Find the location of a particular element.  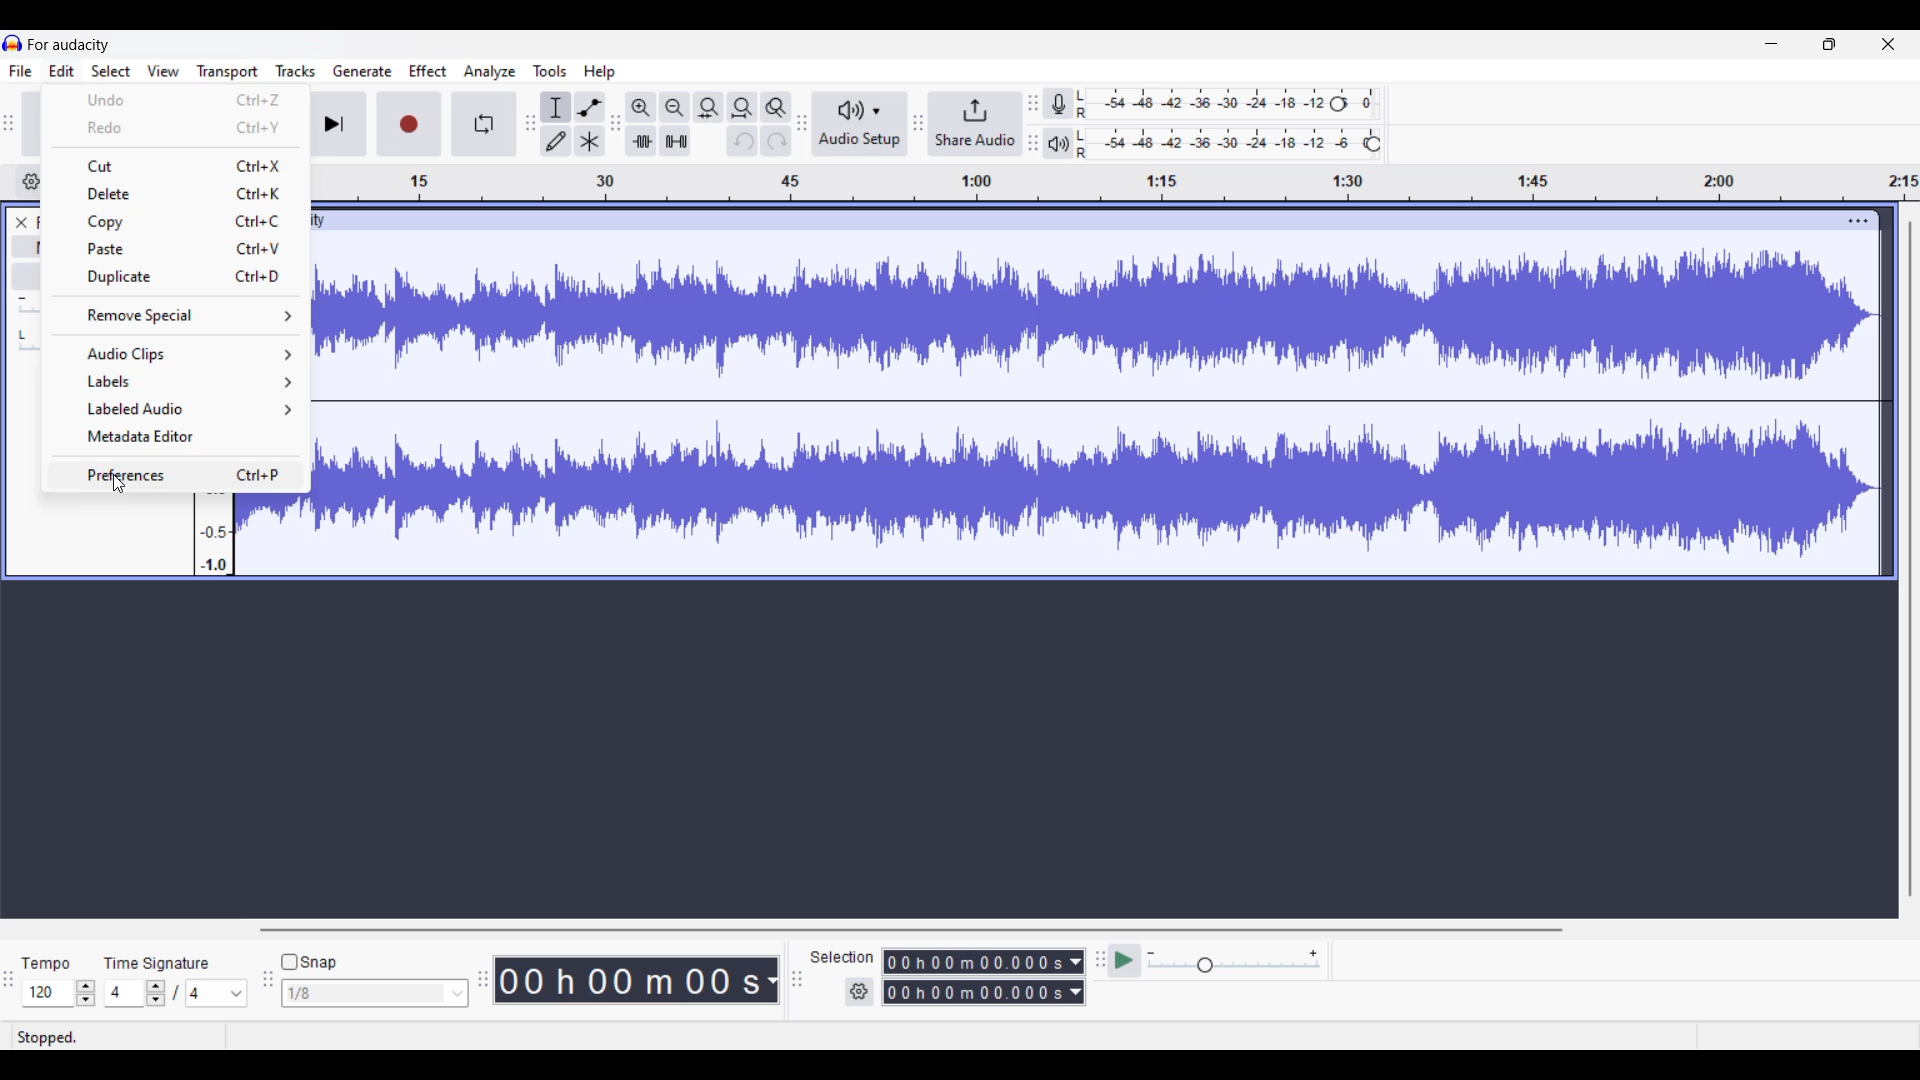

Input time signature is located at coordinates (124, 993).